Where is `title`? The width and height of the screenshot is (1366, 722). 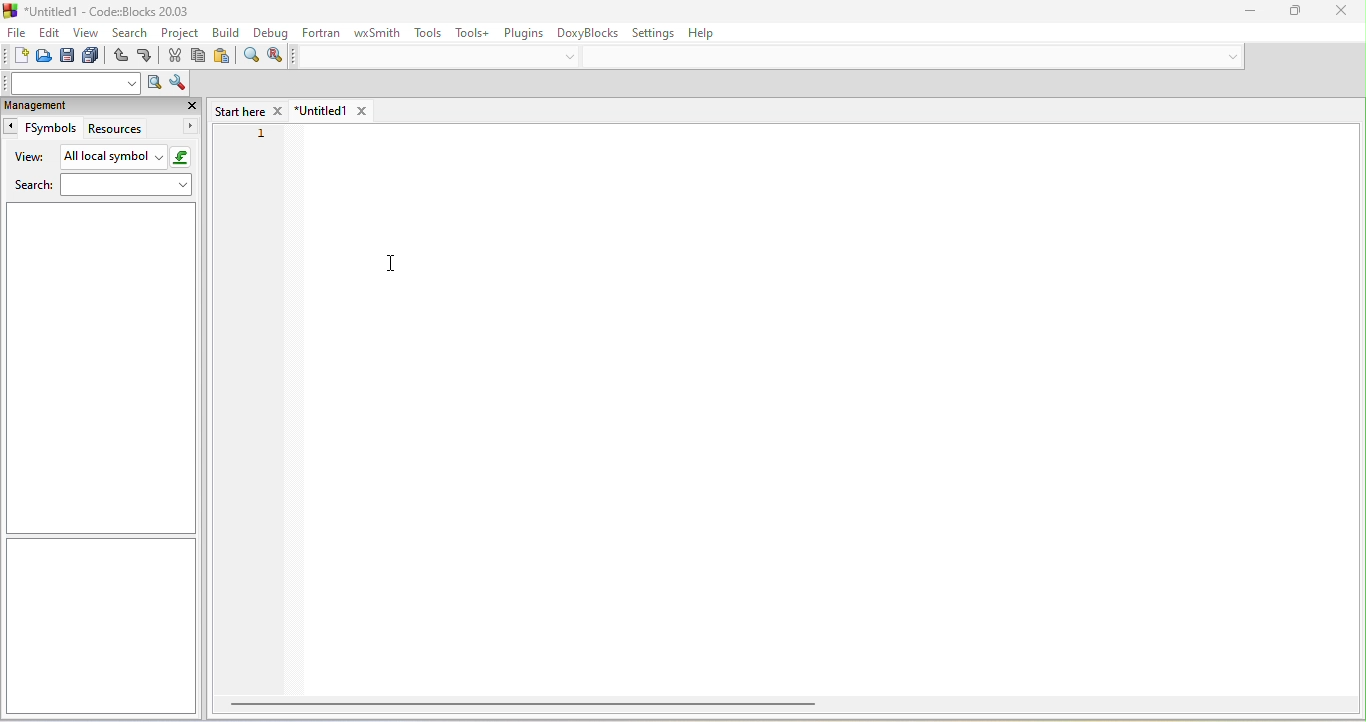
title is located at coordinates (102, 10).